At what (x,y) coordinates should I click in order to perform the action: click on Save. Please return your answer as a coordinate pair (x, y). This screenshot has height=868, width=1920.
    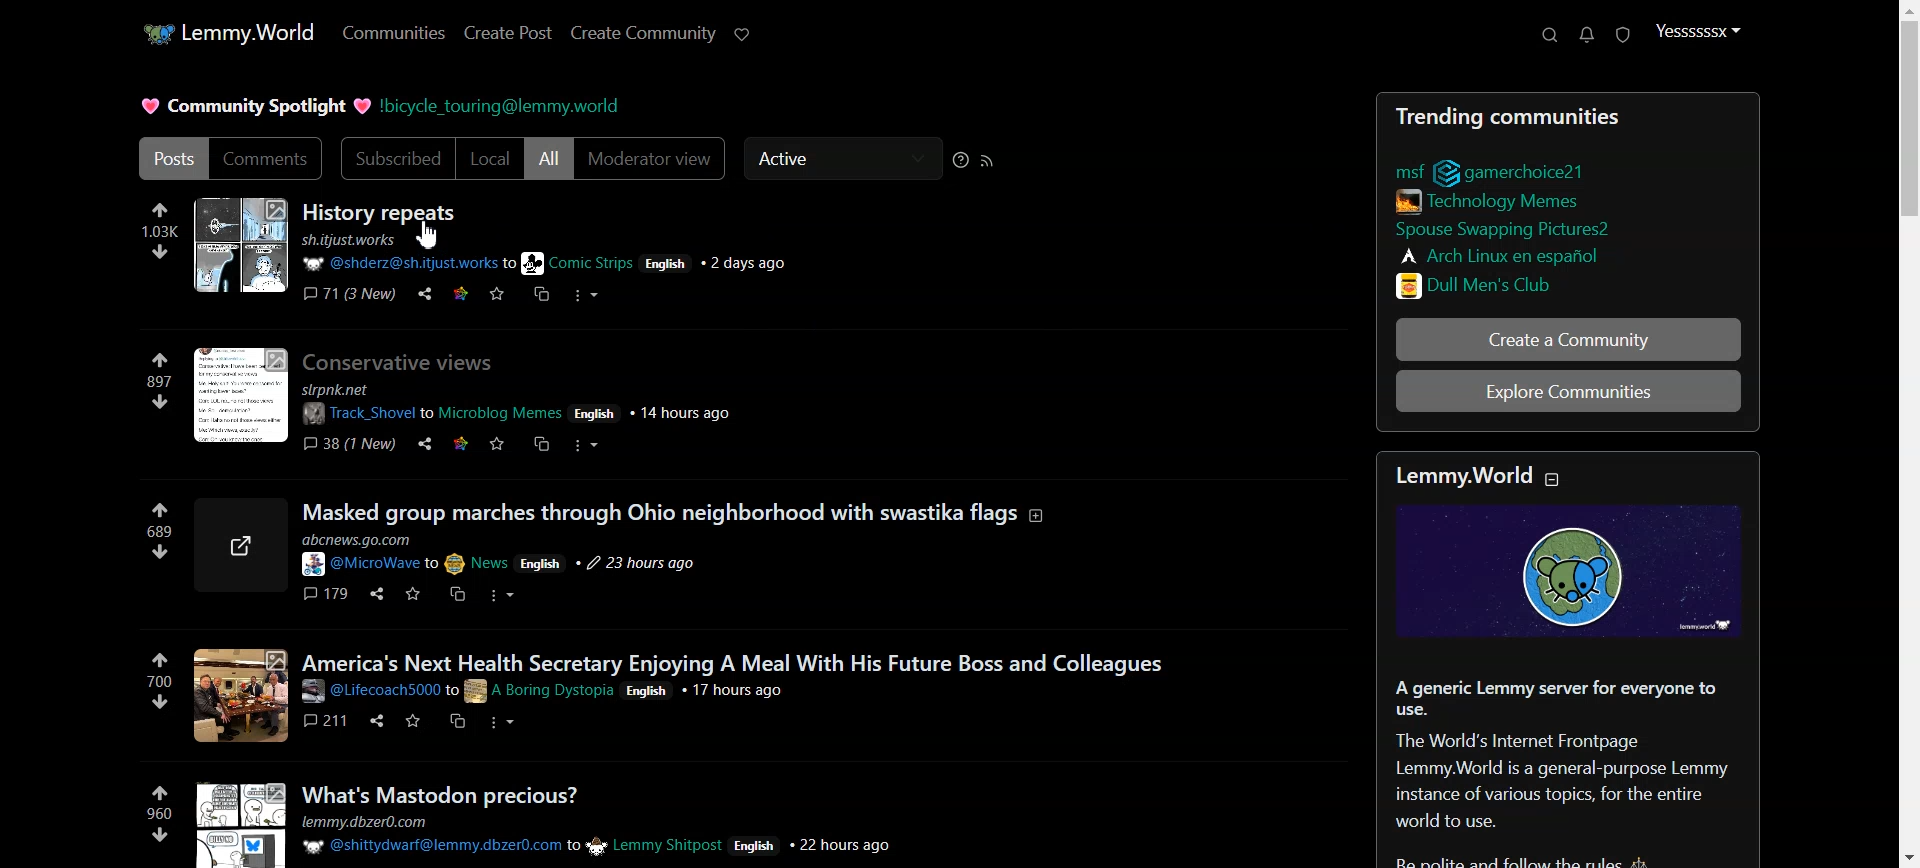
    Looking at the image, I should click on (498, 443).